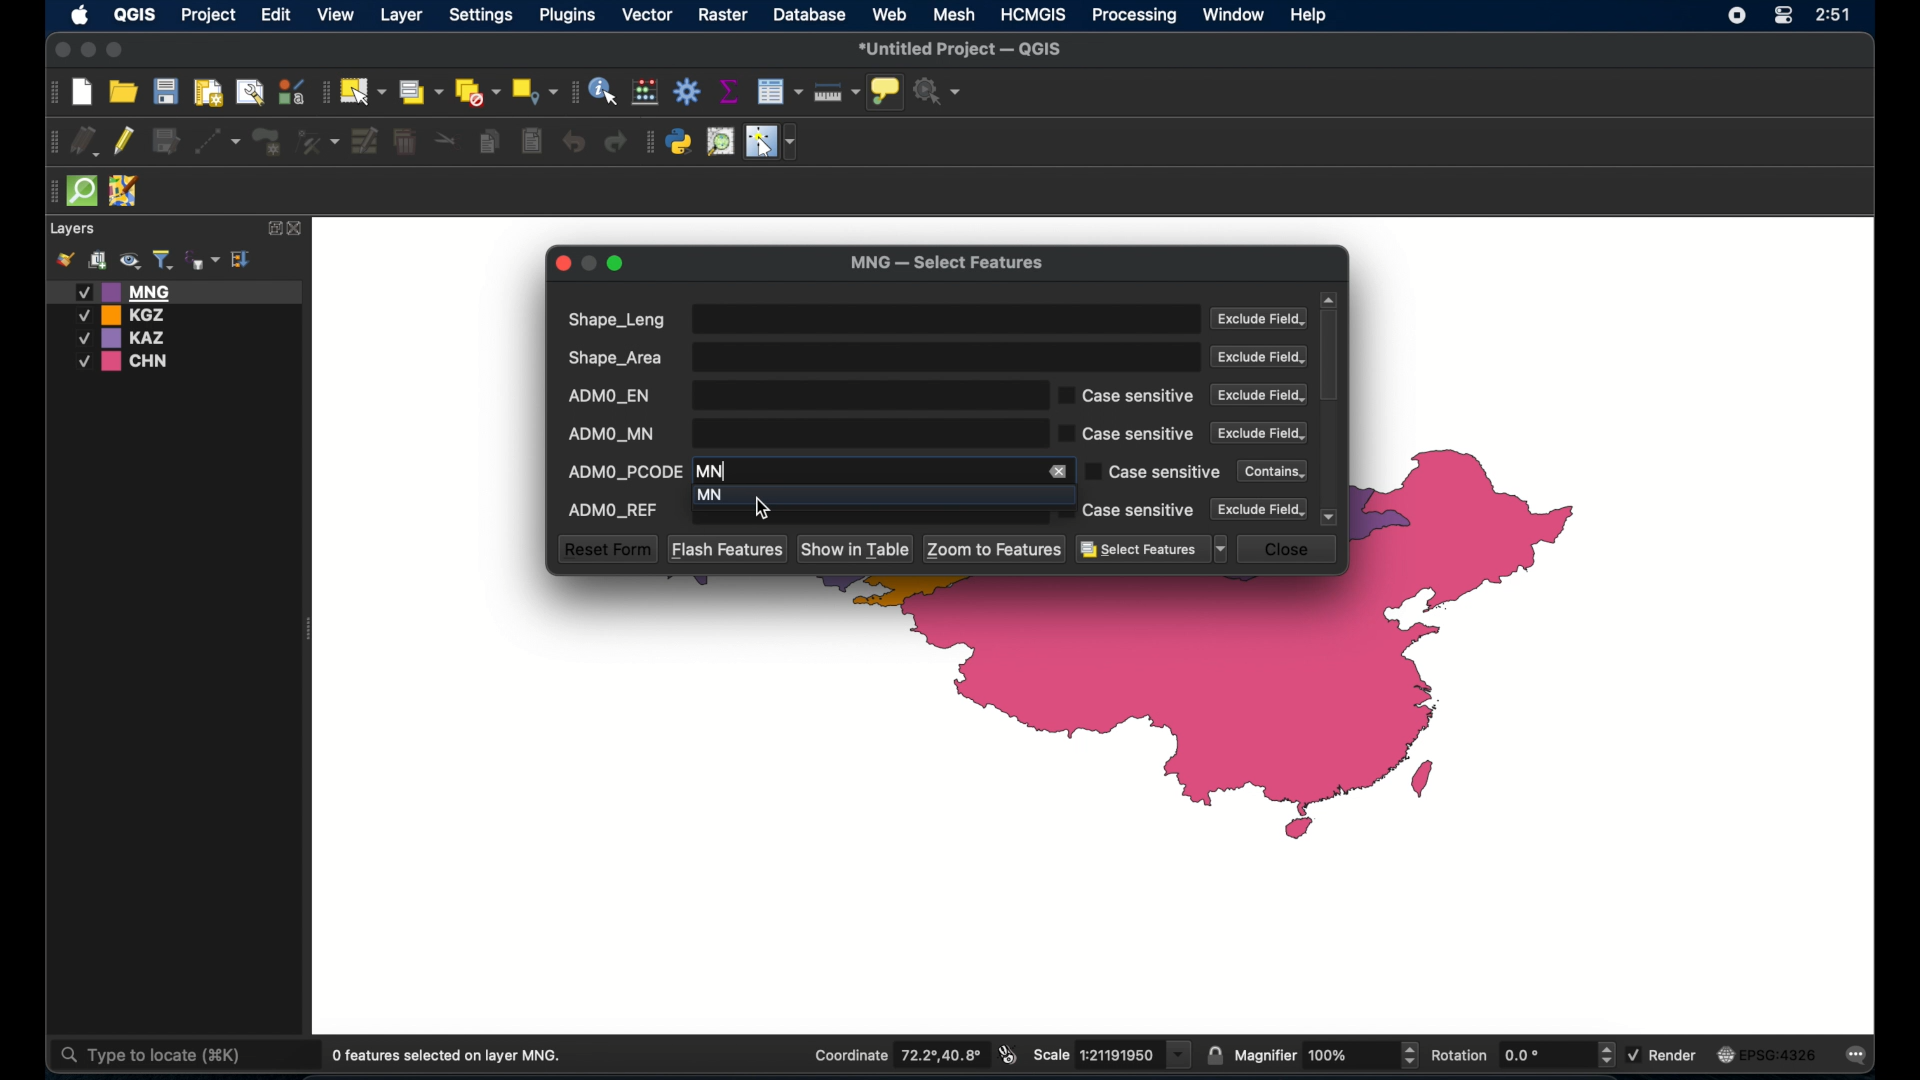 This screenshot has width=1920, height=1080. What do you see at coordinates (887, 93) in the screenshot?
I see `show map tips` at bounding box center [887, 93].